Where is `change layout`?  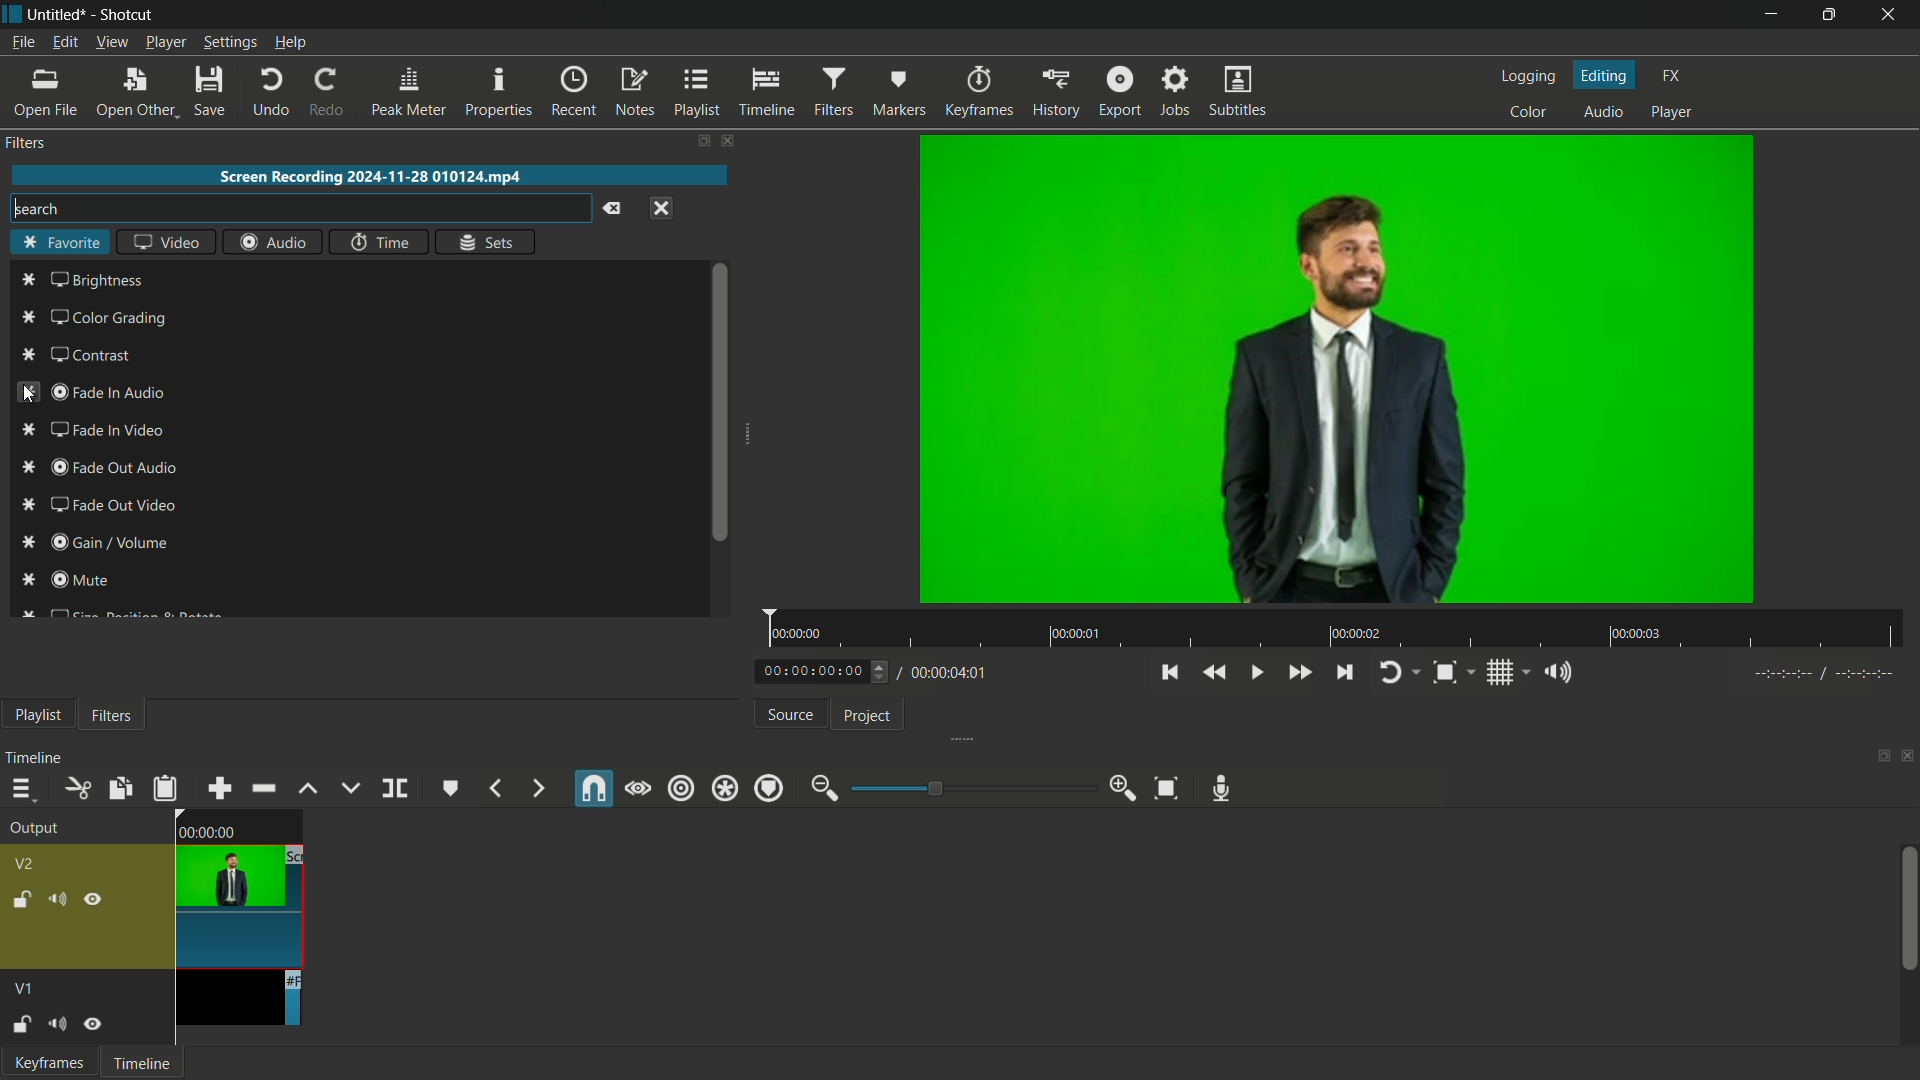
change layout is located at coordinates (701, 140).